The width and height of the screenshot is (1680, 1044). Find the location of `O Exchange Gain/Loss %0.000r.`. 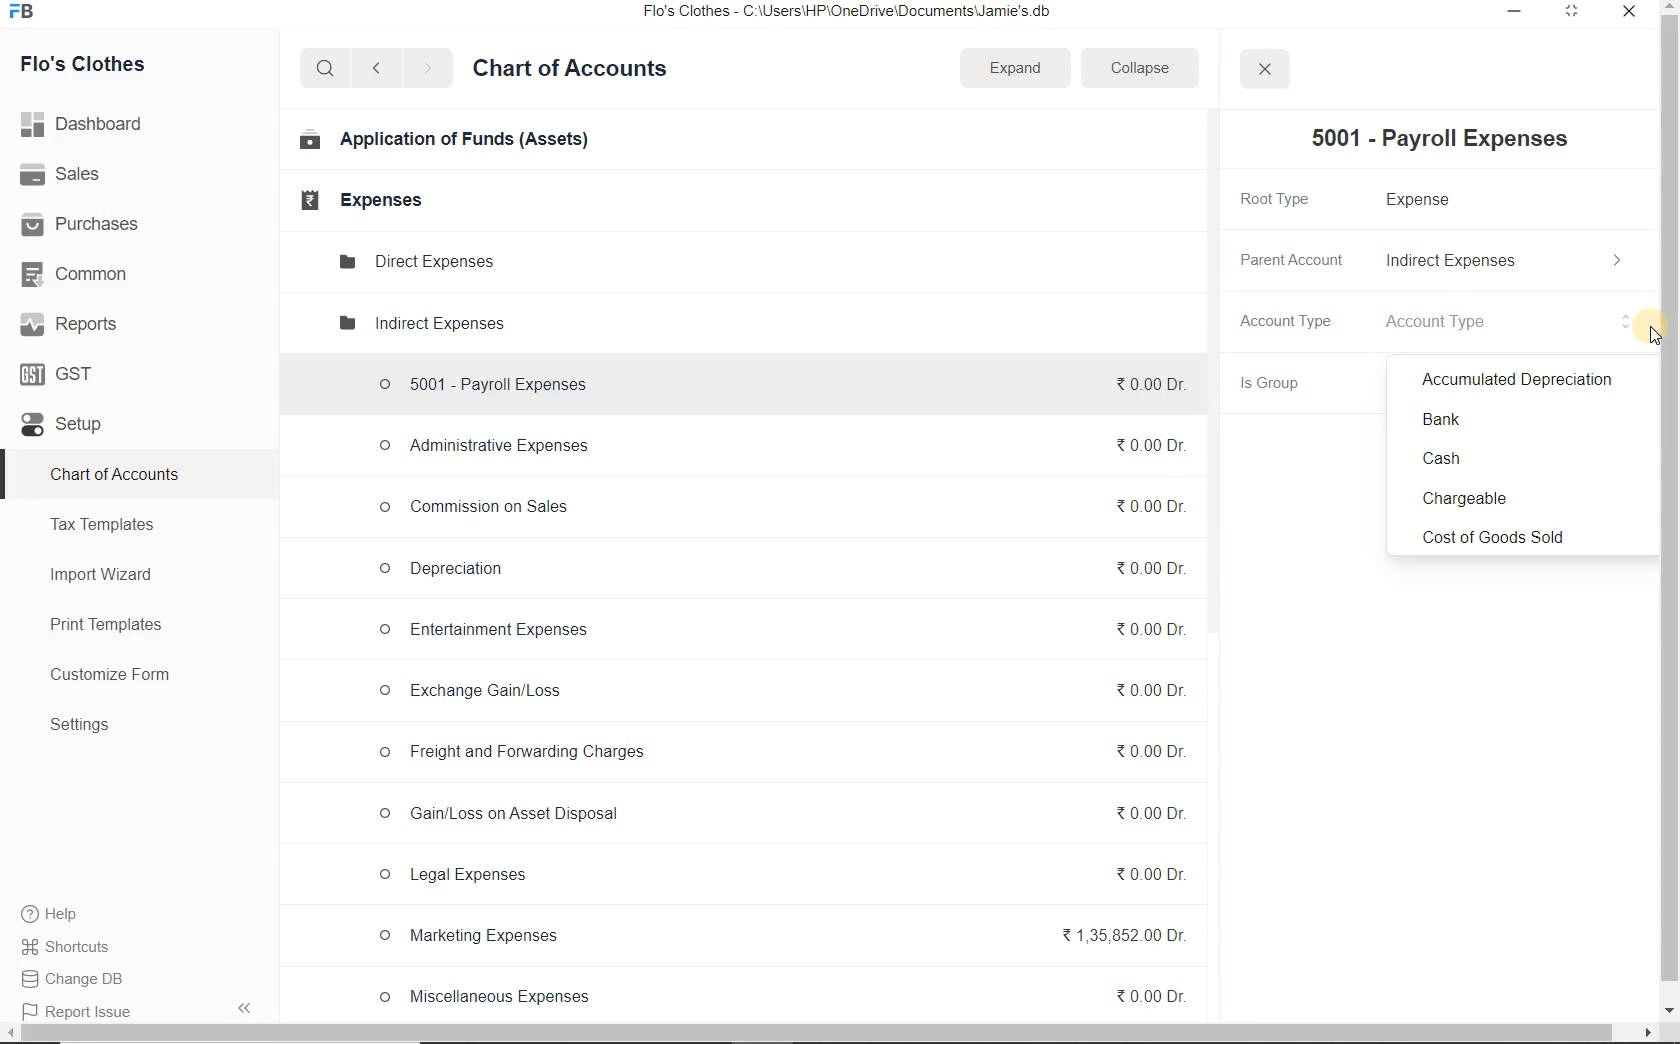

O Exchange Gain/Loss %0.000r. is located at coordinates (775, 688).